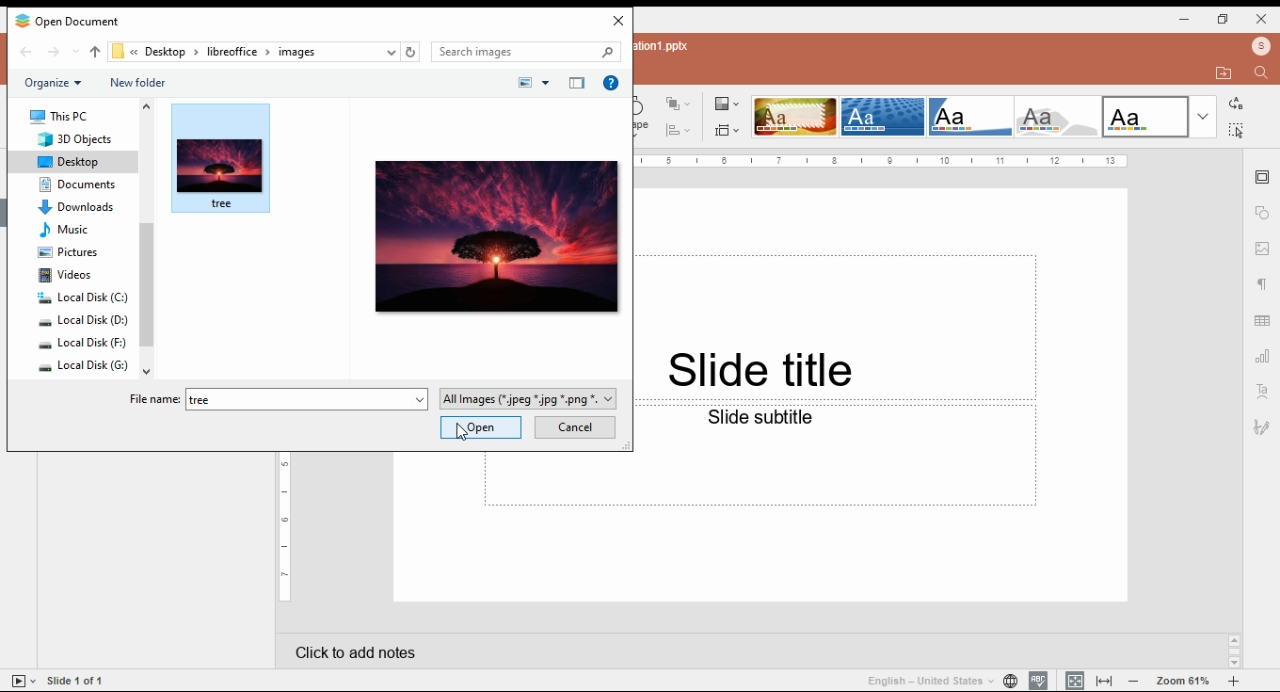 This screenshot has width=1280, height=692. What do you see at coordinates (462, 434) in the screenshot?
I see `cursor` at bounding box center [462, 434].